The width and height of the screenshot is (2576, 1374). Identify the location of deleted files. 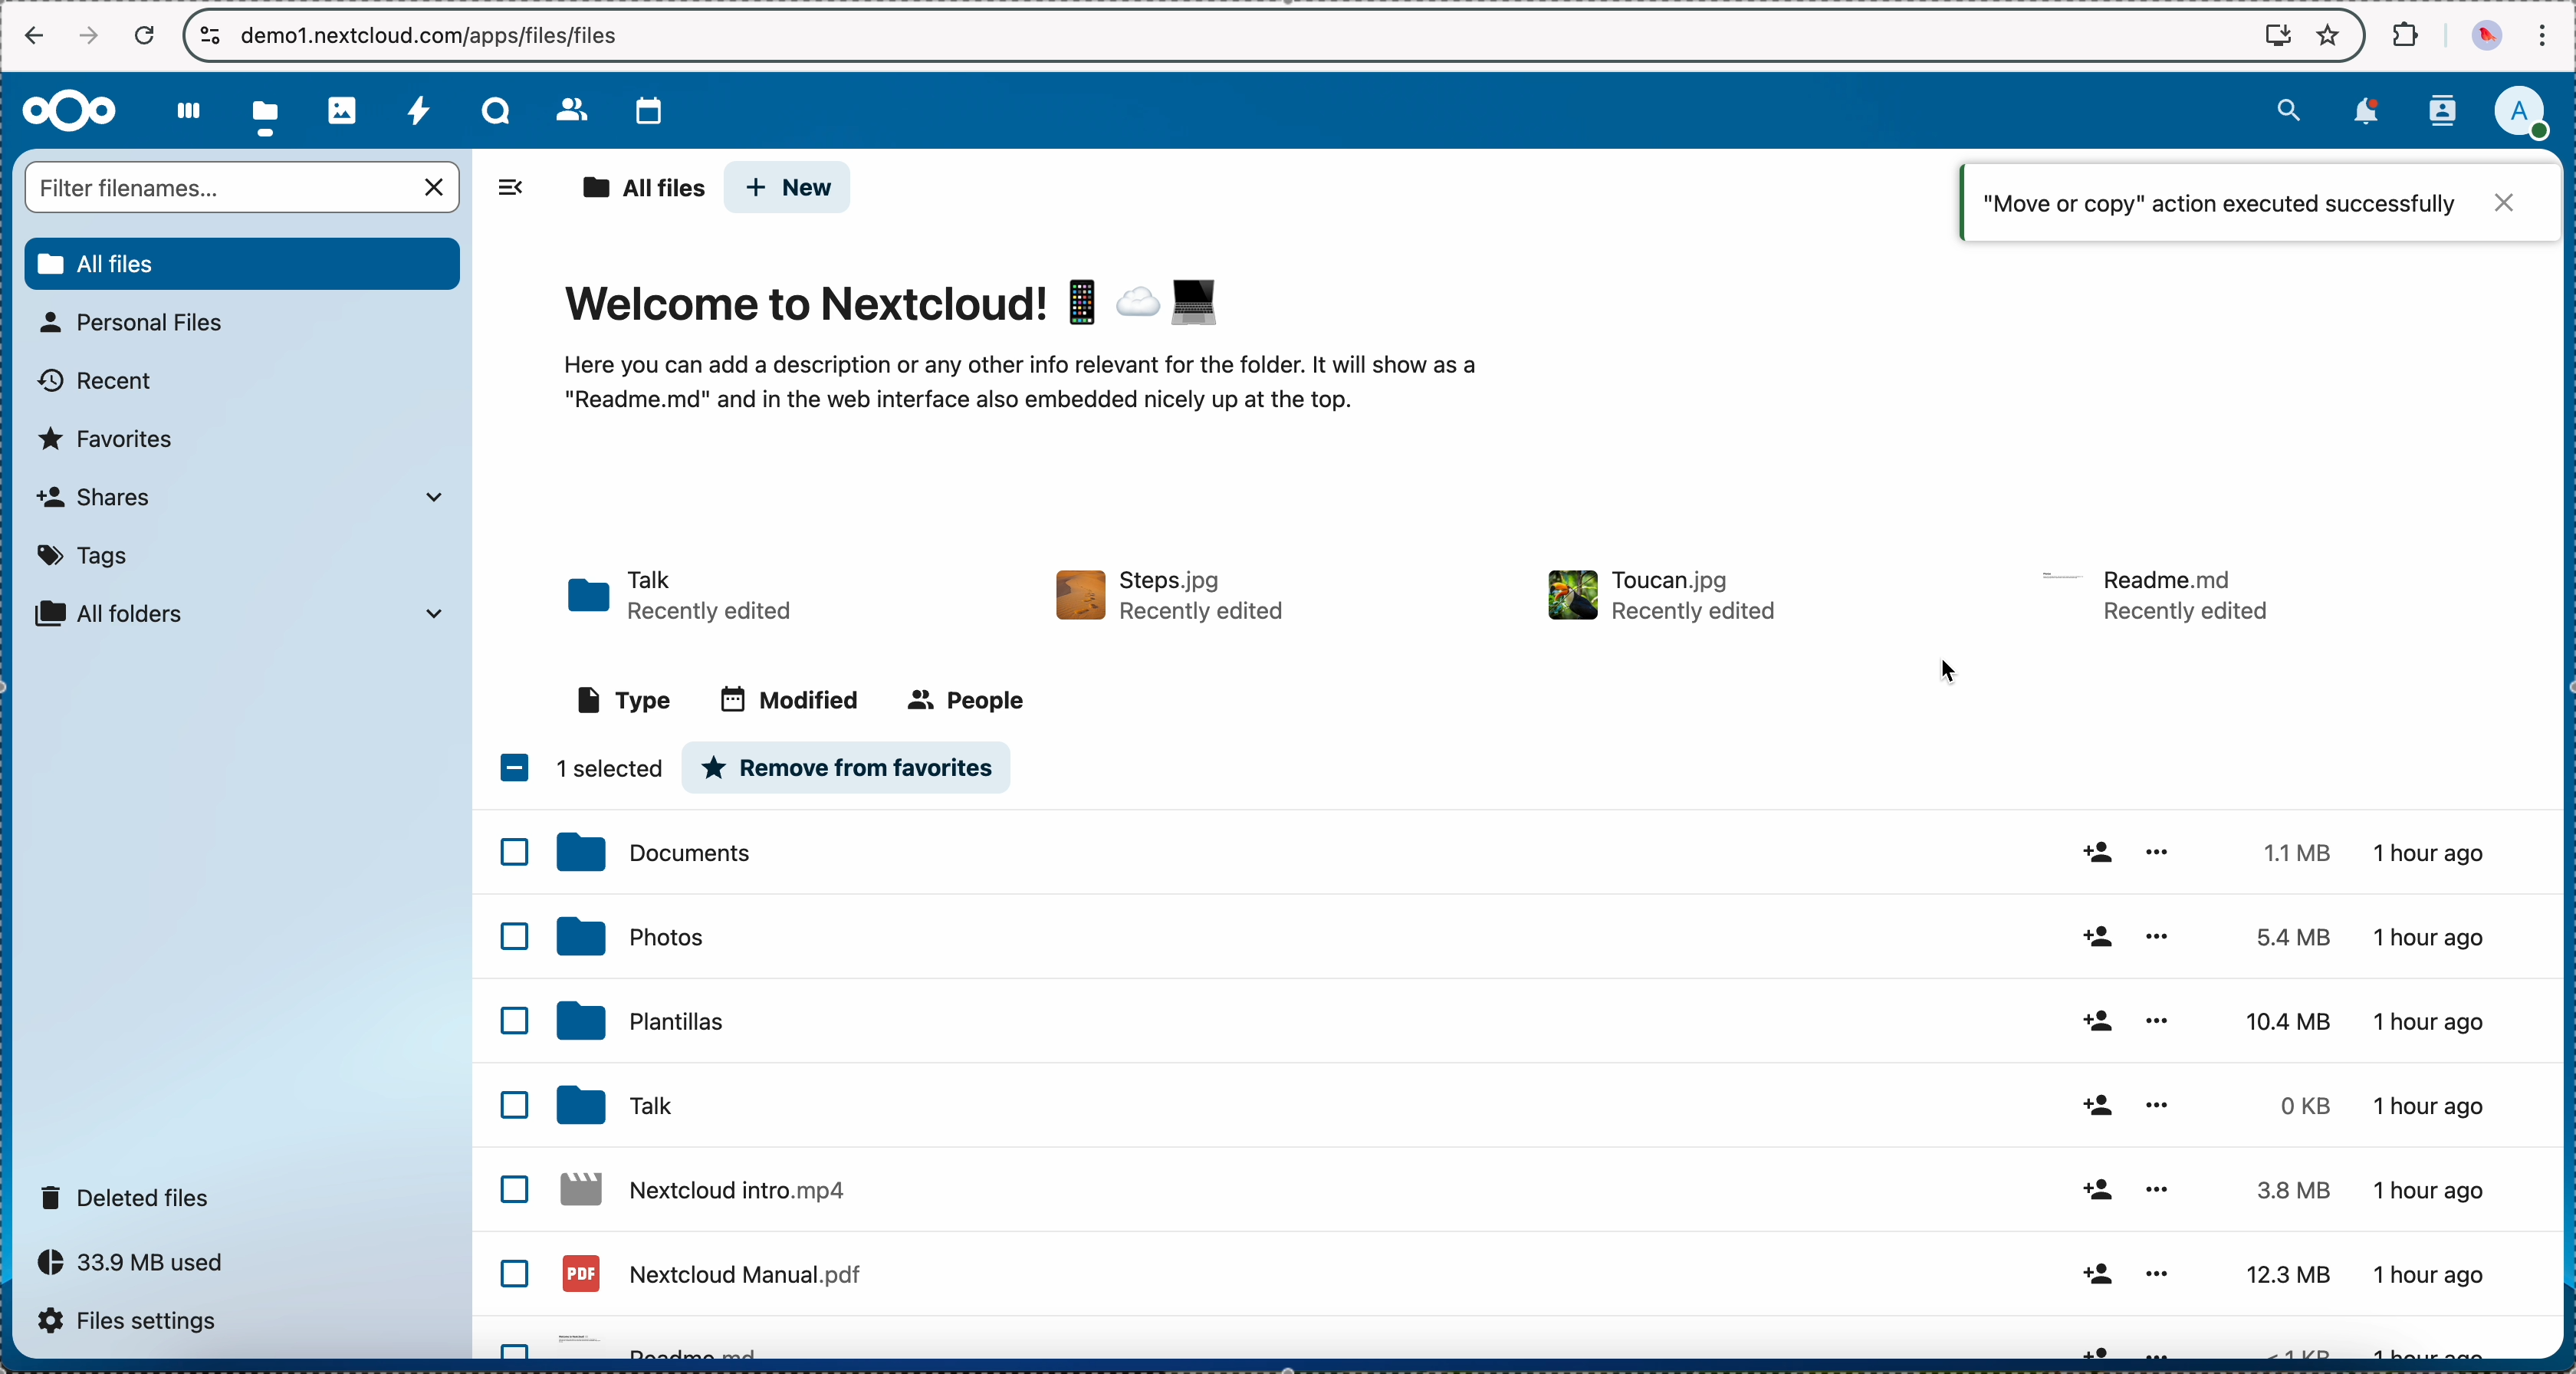
(133, 1195).